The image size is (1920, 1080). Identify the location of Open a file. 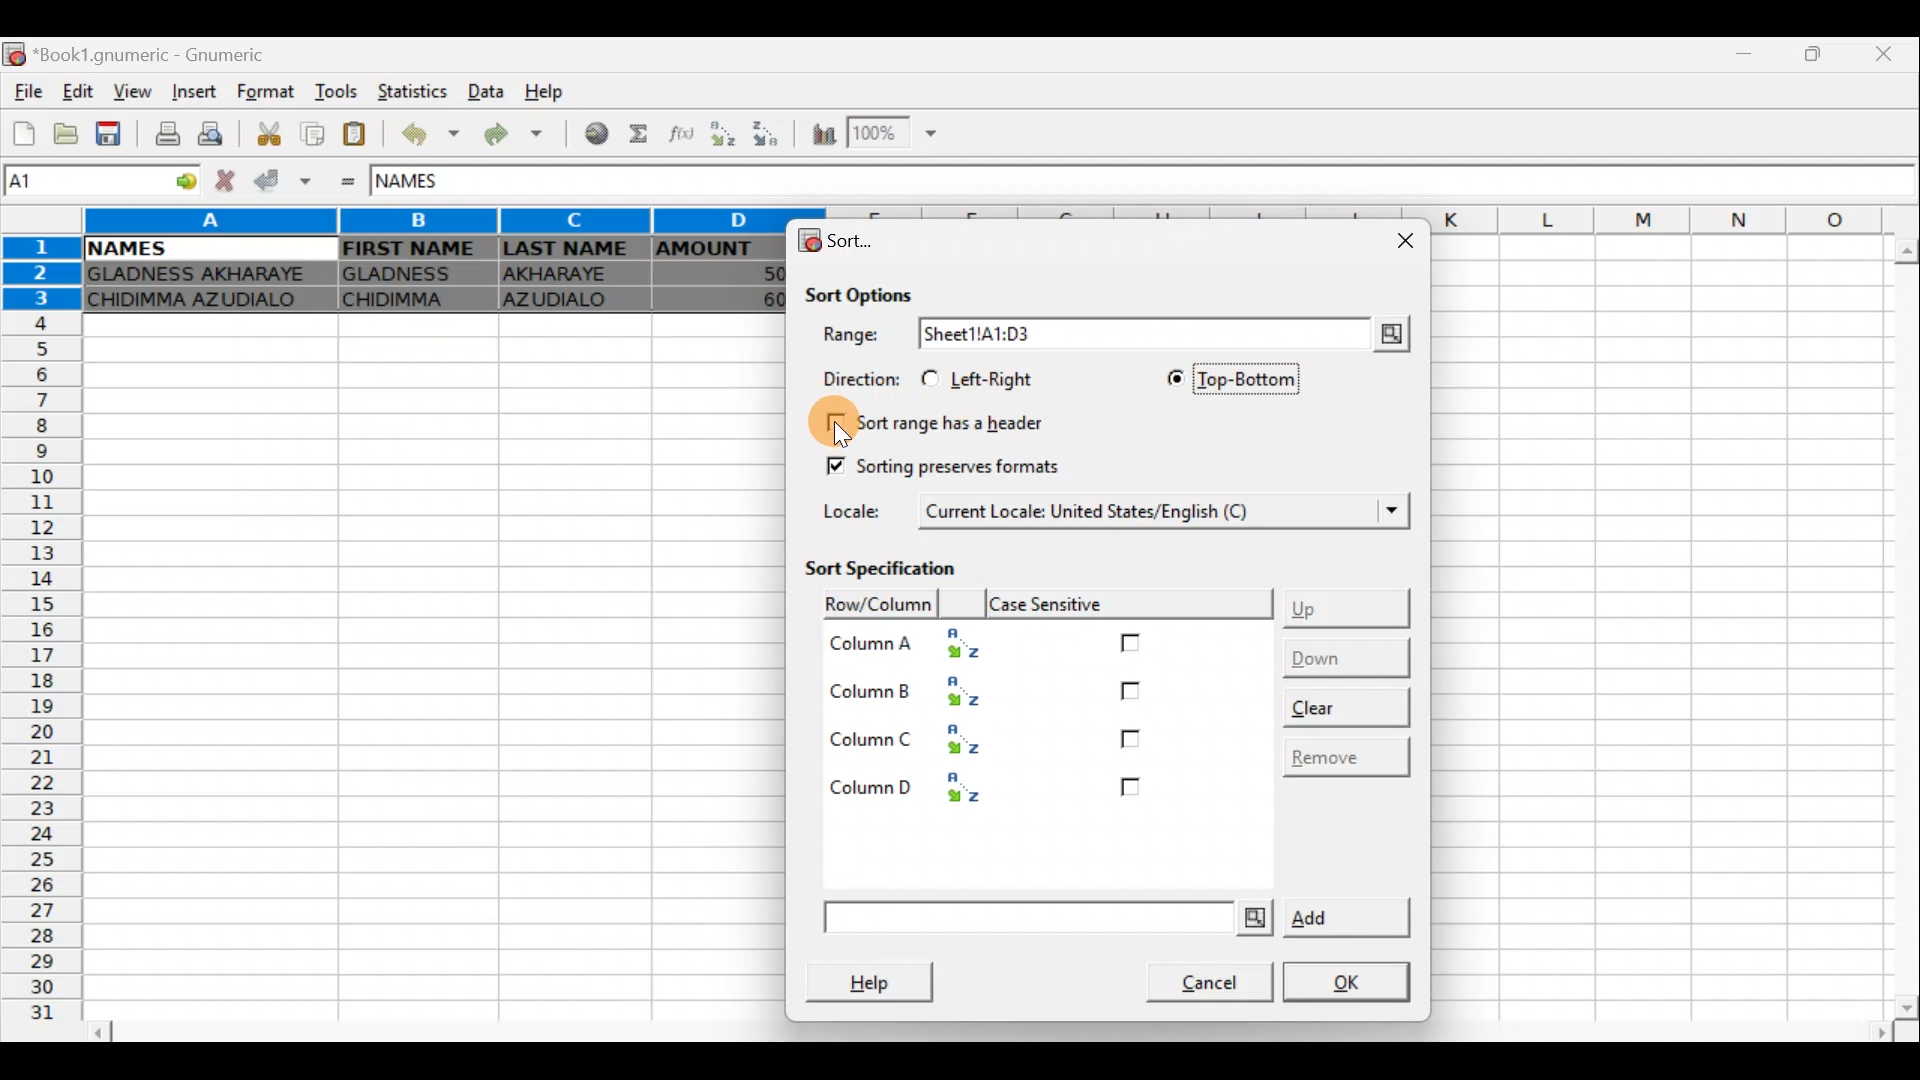
(68, 133).